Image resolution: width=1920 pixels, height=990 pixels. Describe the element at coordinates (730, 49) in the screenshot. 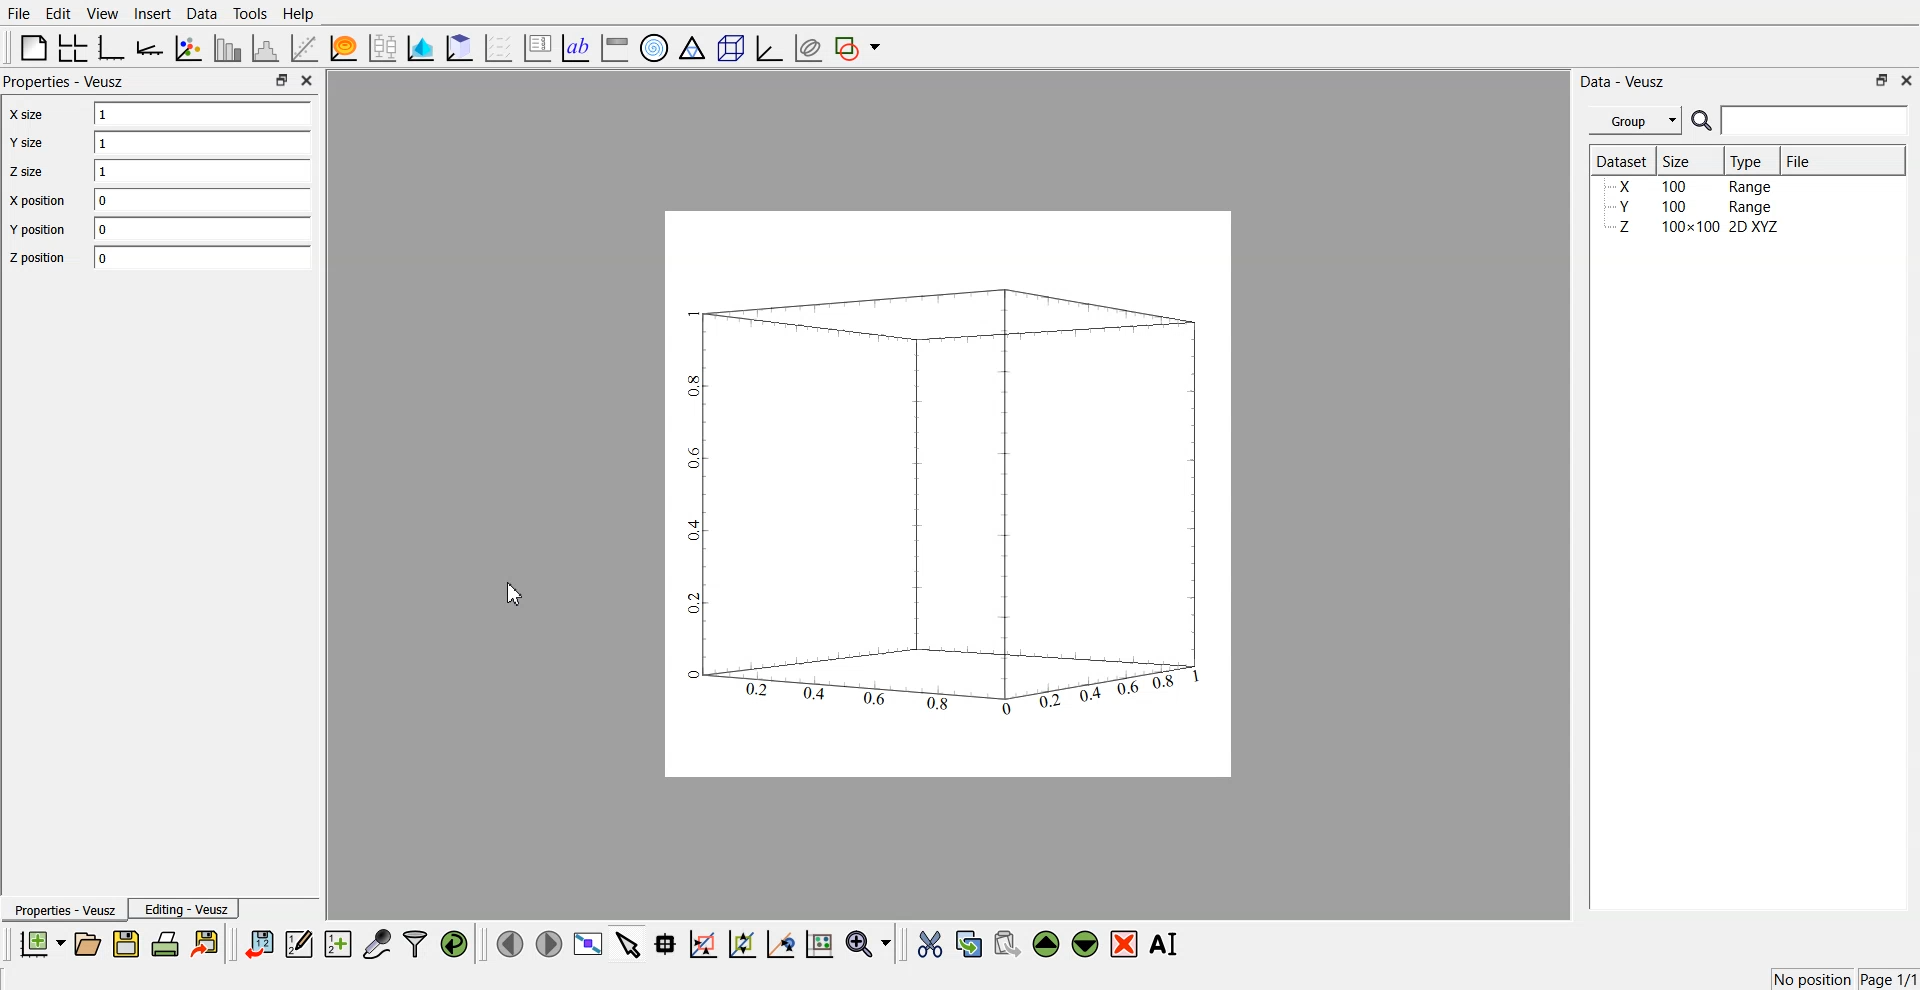

I see `3D Scene` at that location.